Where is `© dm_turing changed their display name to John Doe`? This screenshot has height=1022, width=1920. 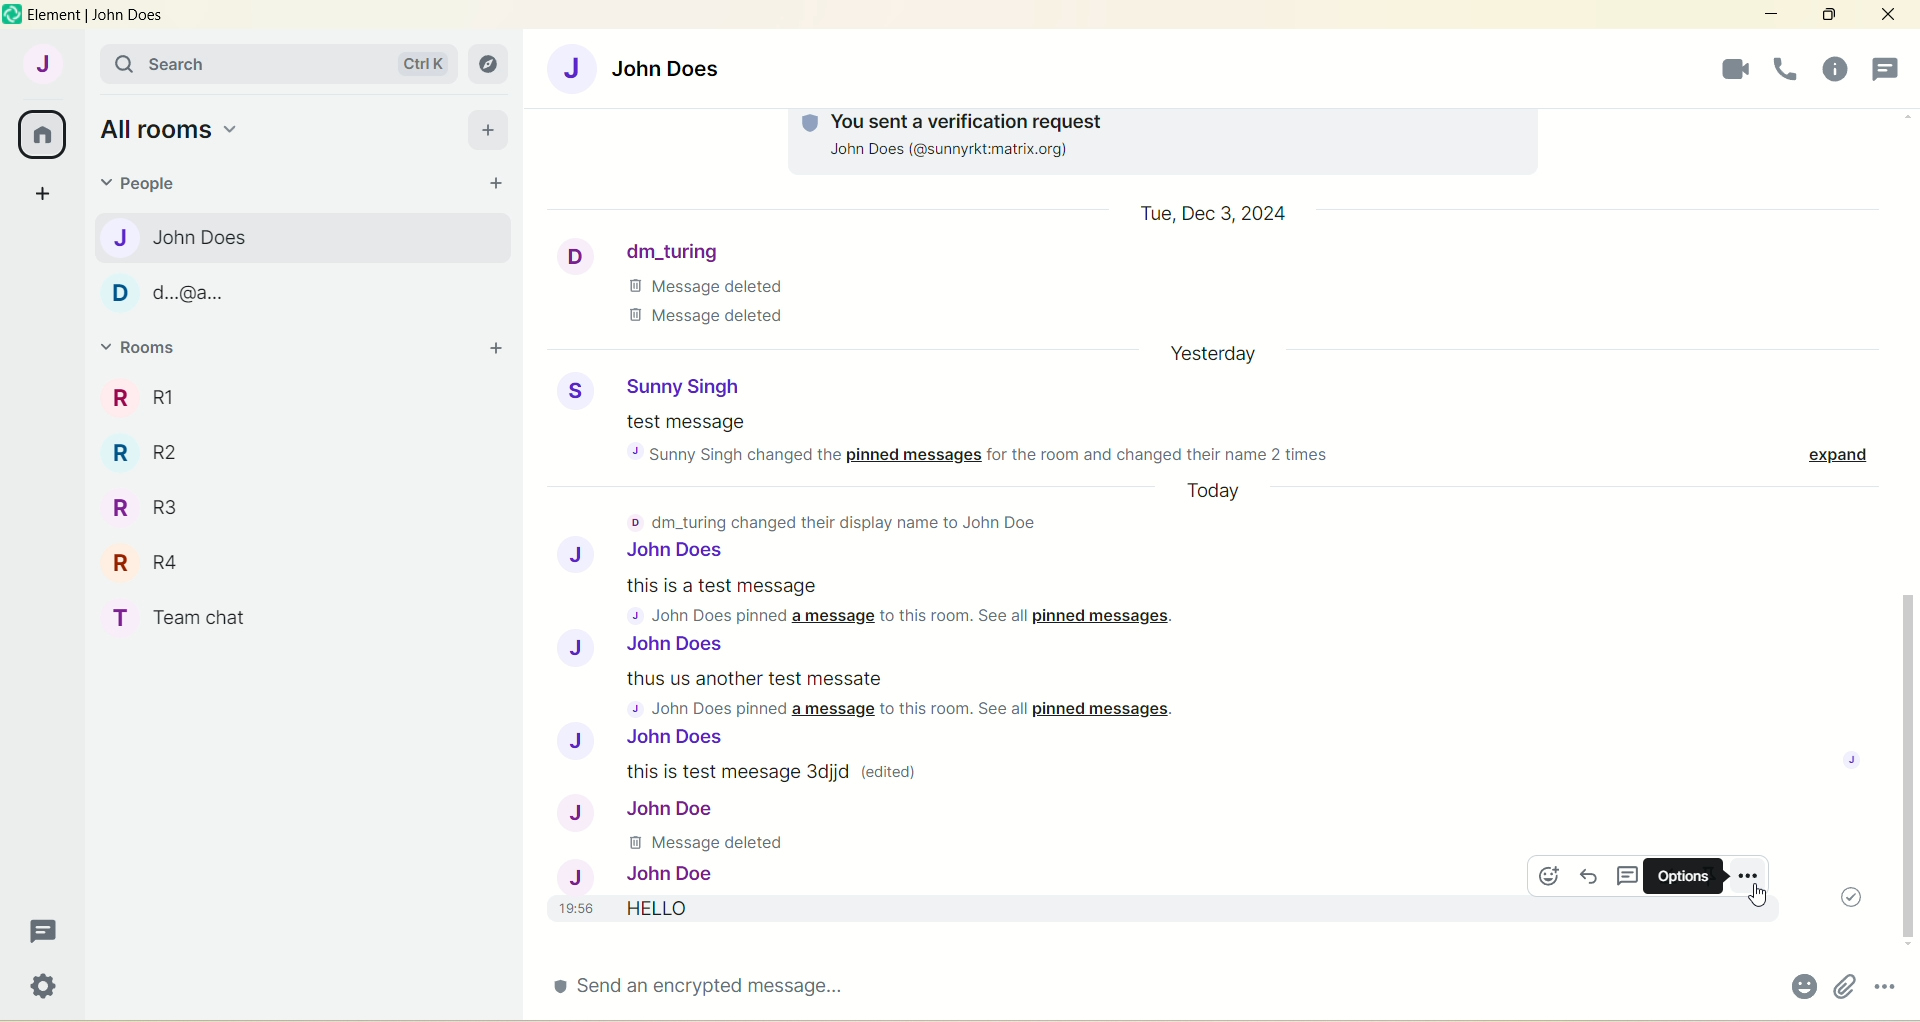
© dm_turing changed their display name to John Doe is located at coordinates (842, 520).